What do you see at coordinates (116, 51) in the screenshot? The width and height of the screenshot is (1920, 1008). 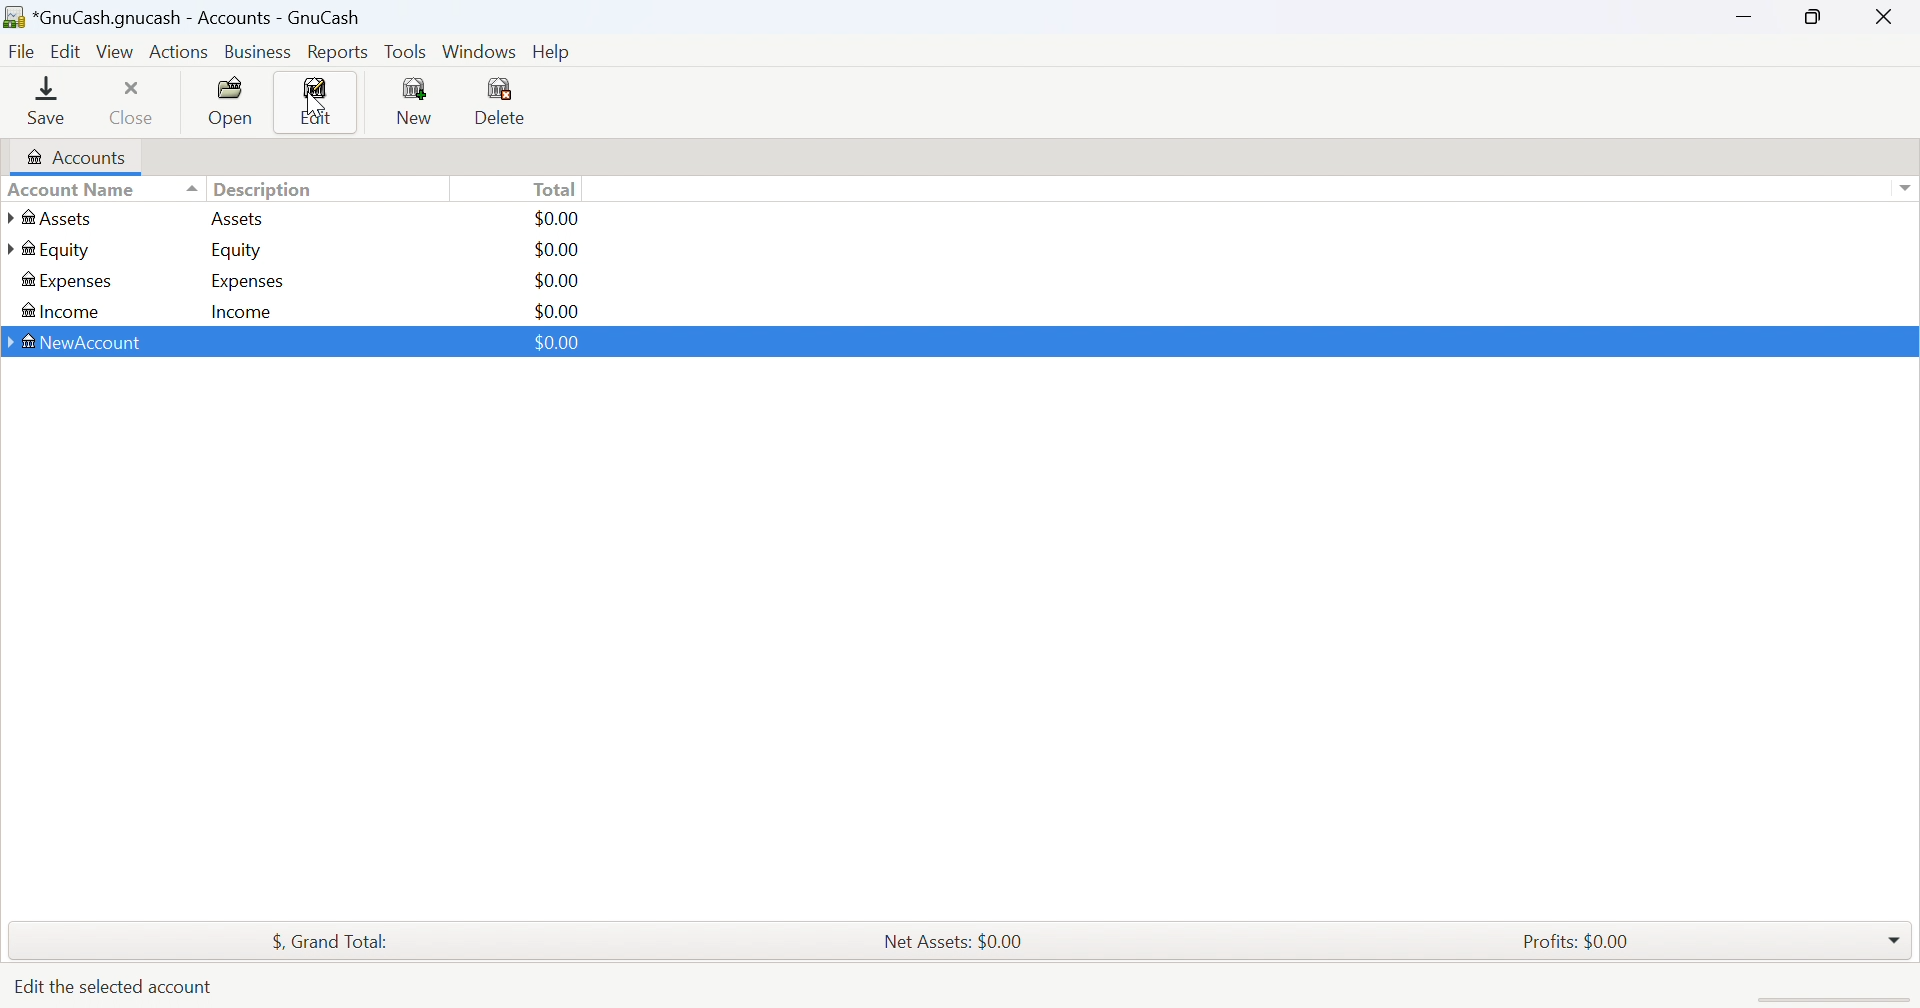 I see `Vies` at bounding box center [116, 51].